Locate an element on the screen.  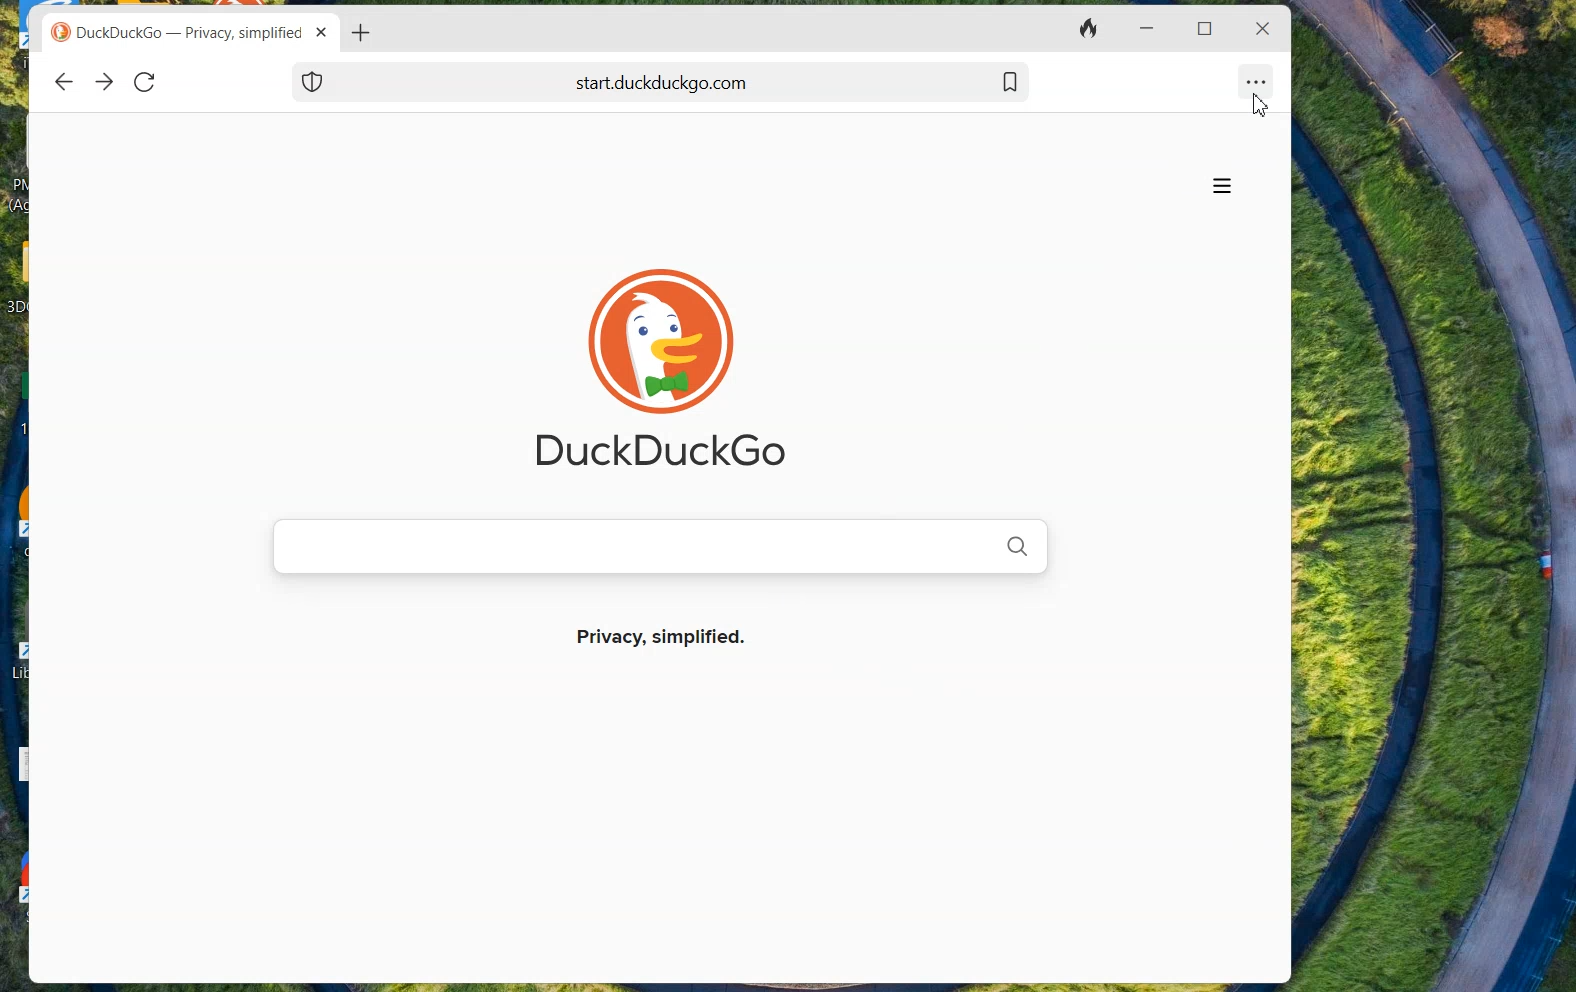
Back is located at coordinates (63, 82).